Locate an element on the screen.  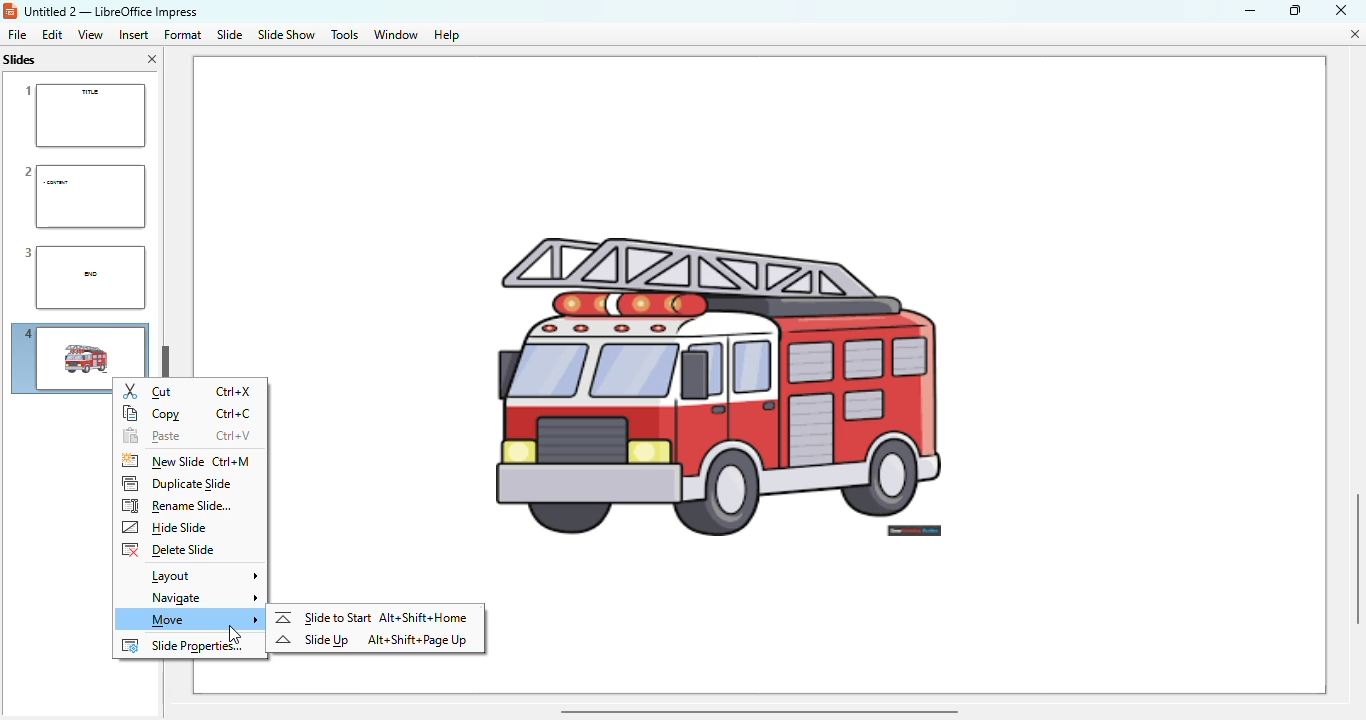
delete slide is located at coordinates (168, 550).